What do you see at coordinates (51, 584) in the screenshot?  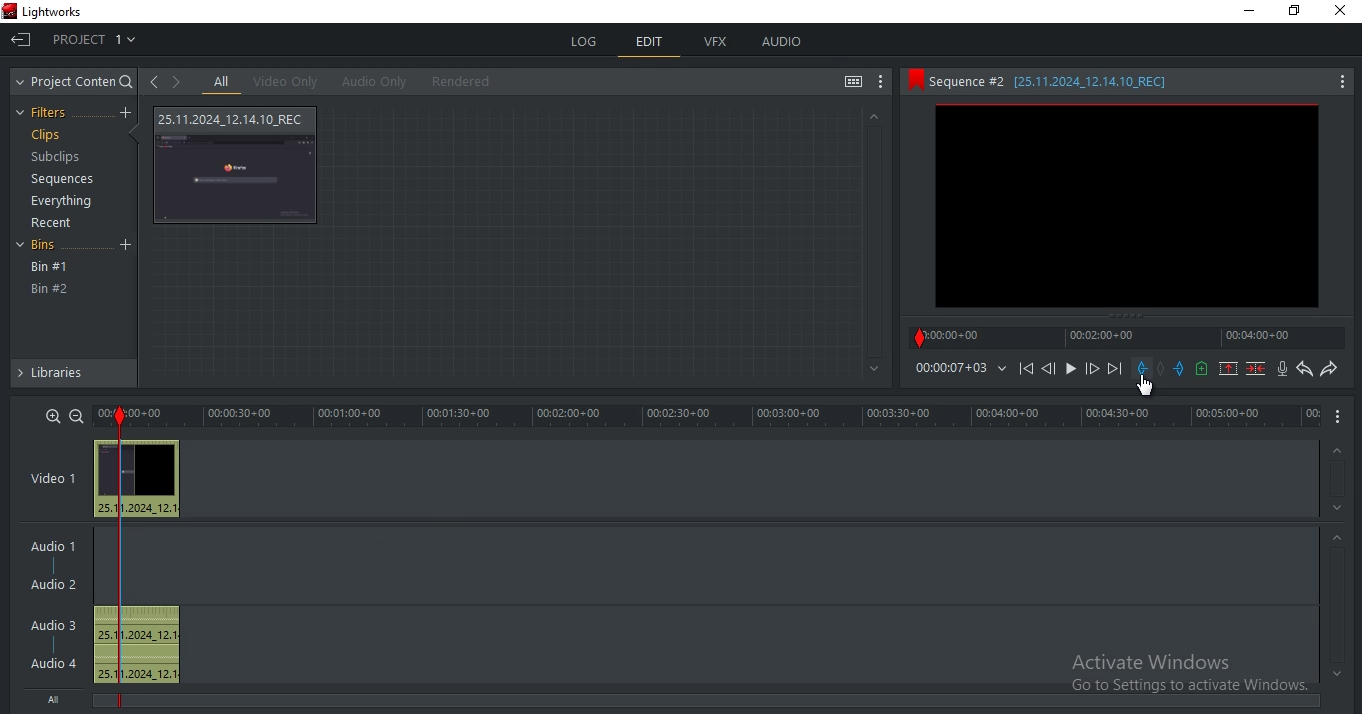 I see `Audio 2` at bounding box center [51, 584].